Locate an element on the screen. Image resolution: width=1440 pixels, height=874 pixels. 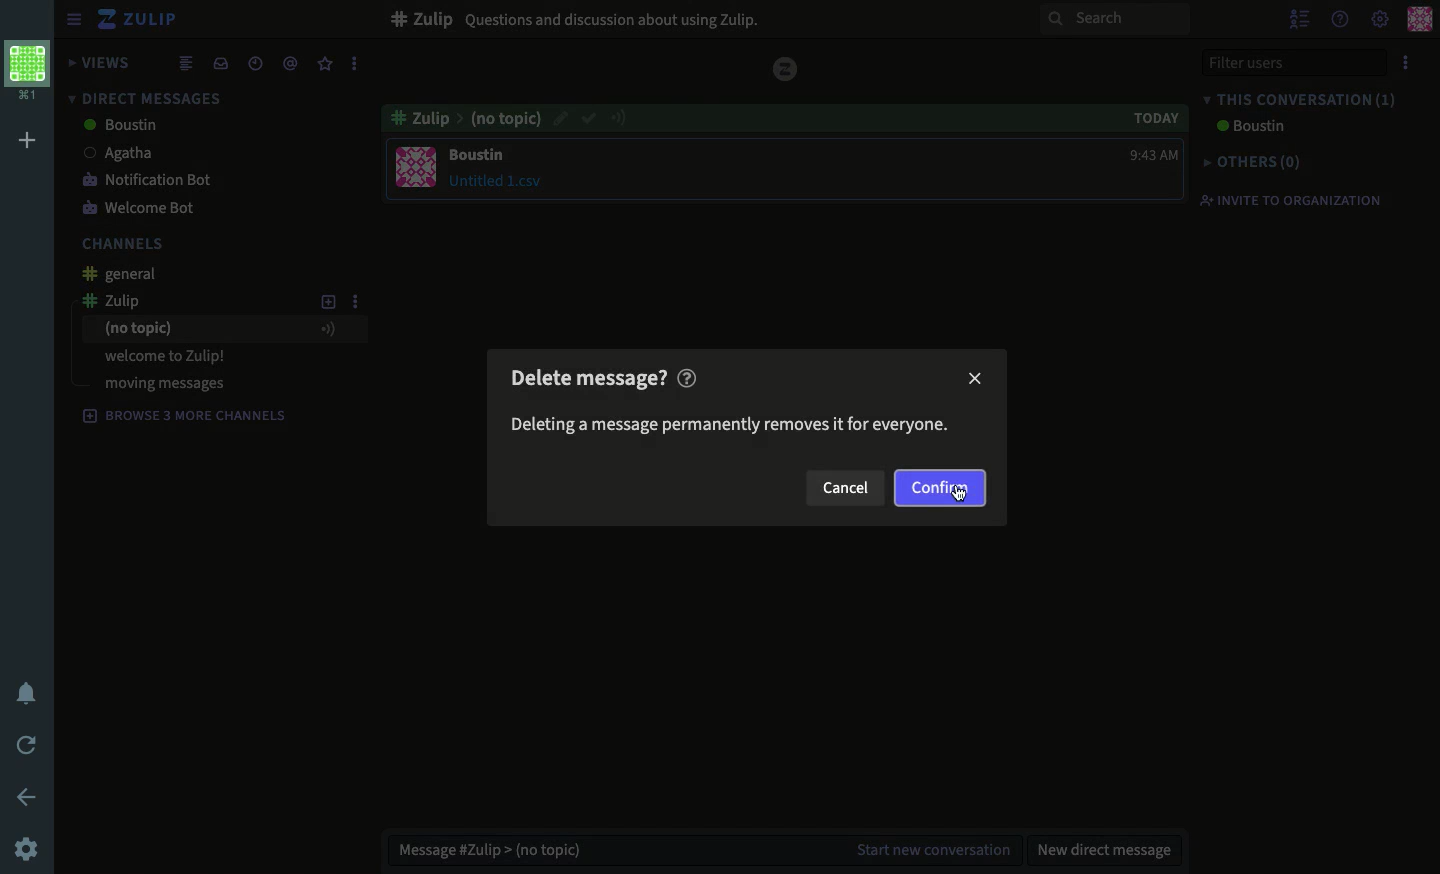
notification is located at coordinates (26, 691).